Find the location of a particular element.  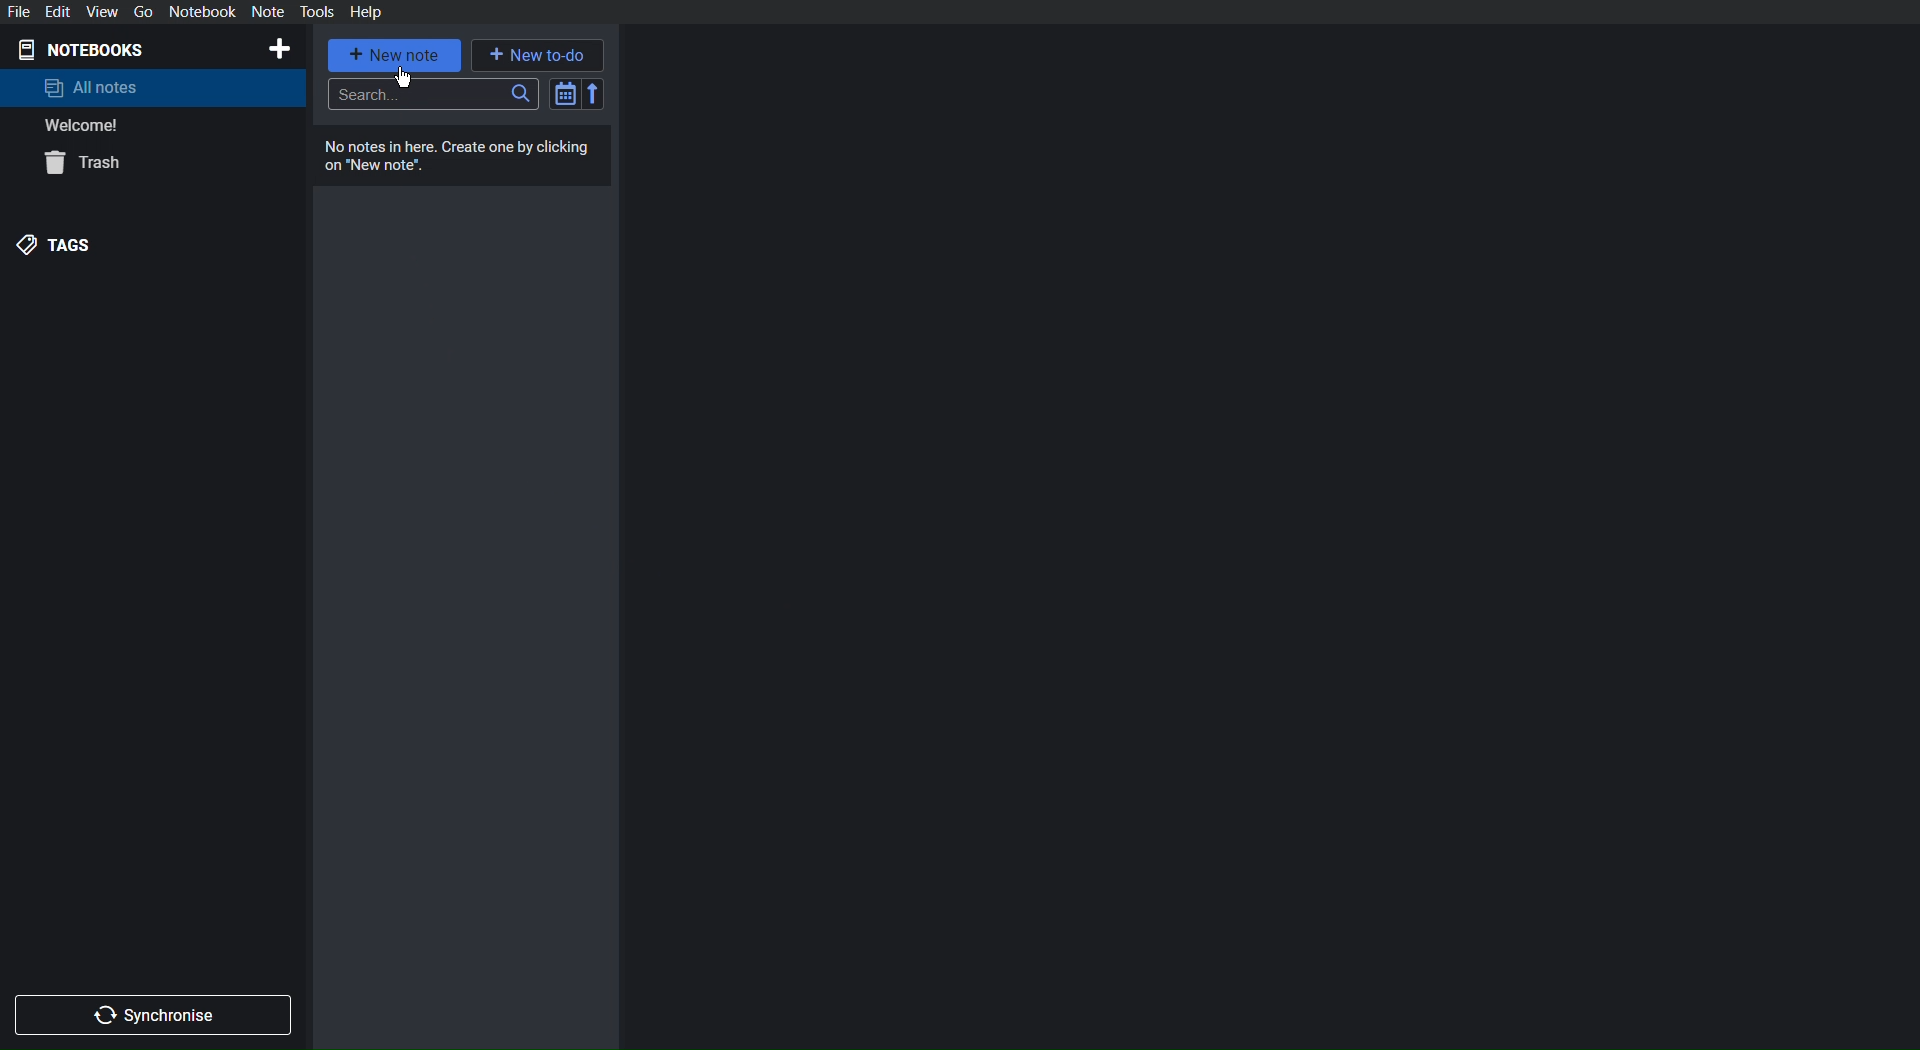

Tags is located at coordinates (59, 244).